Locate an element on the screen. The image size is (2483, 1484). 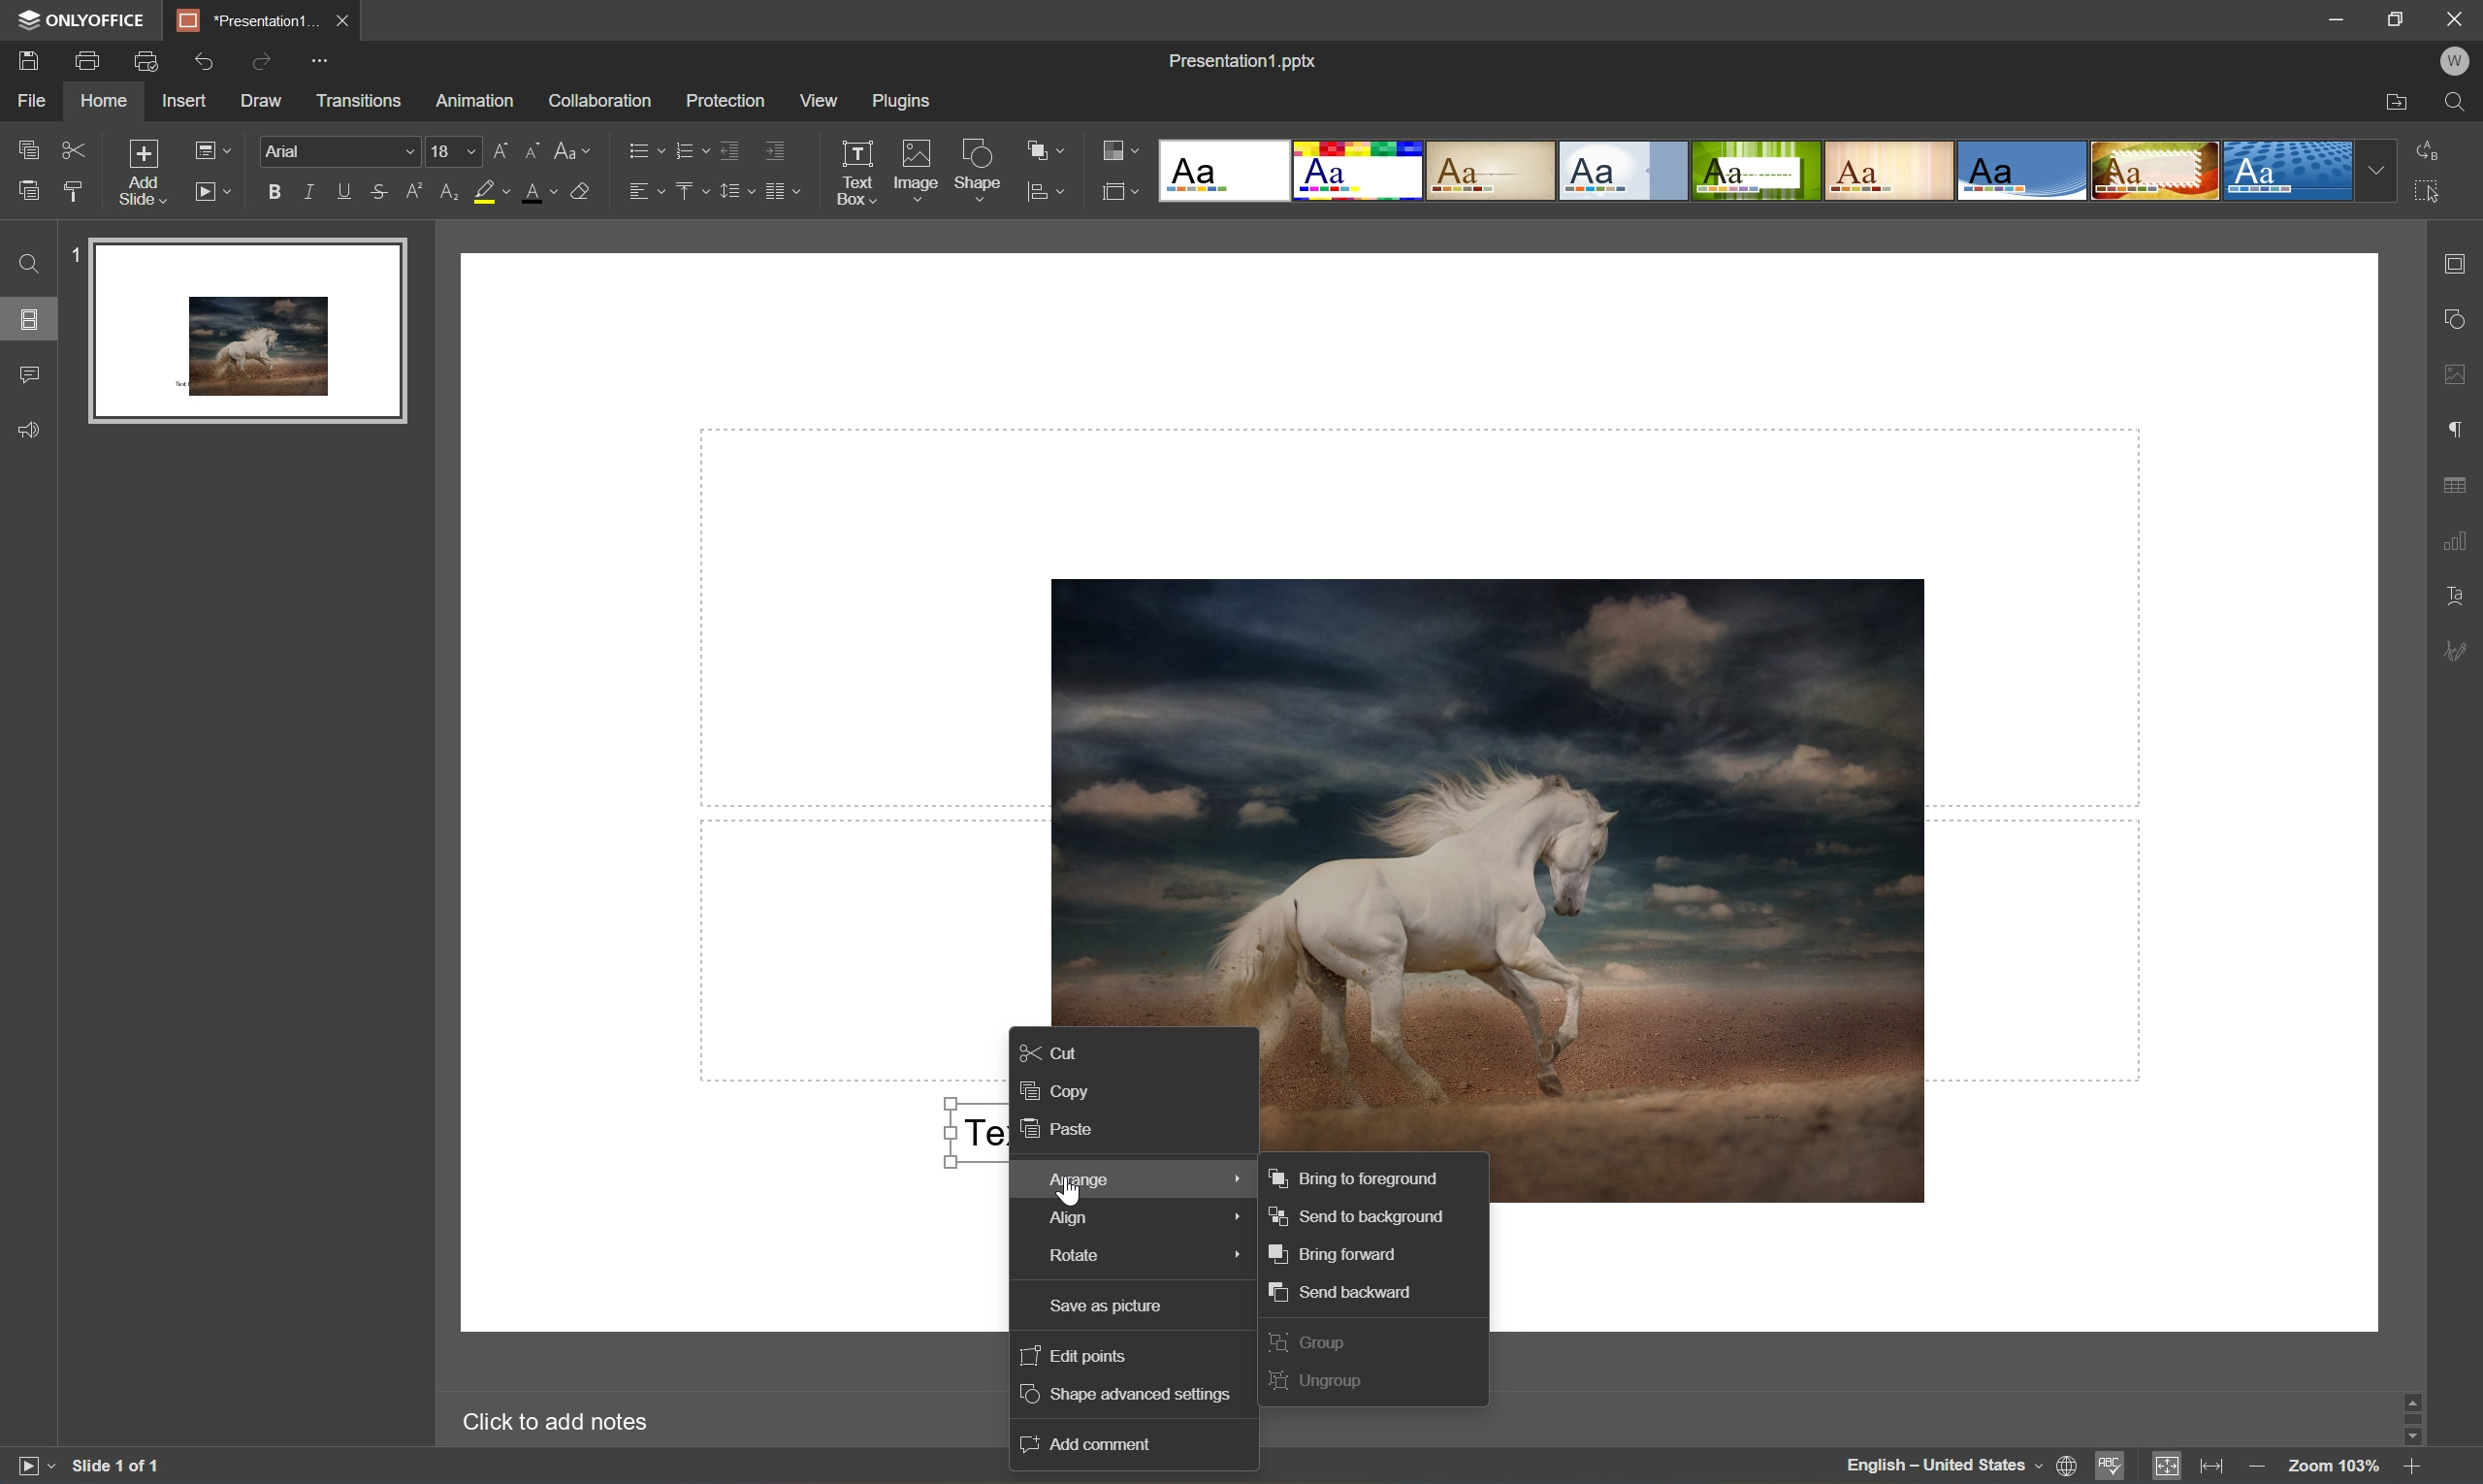
Drop Down is located at coordinates (2381, 169).